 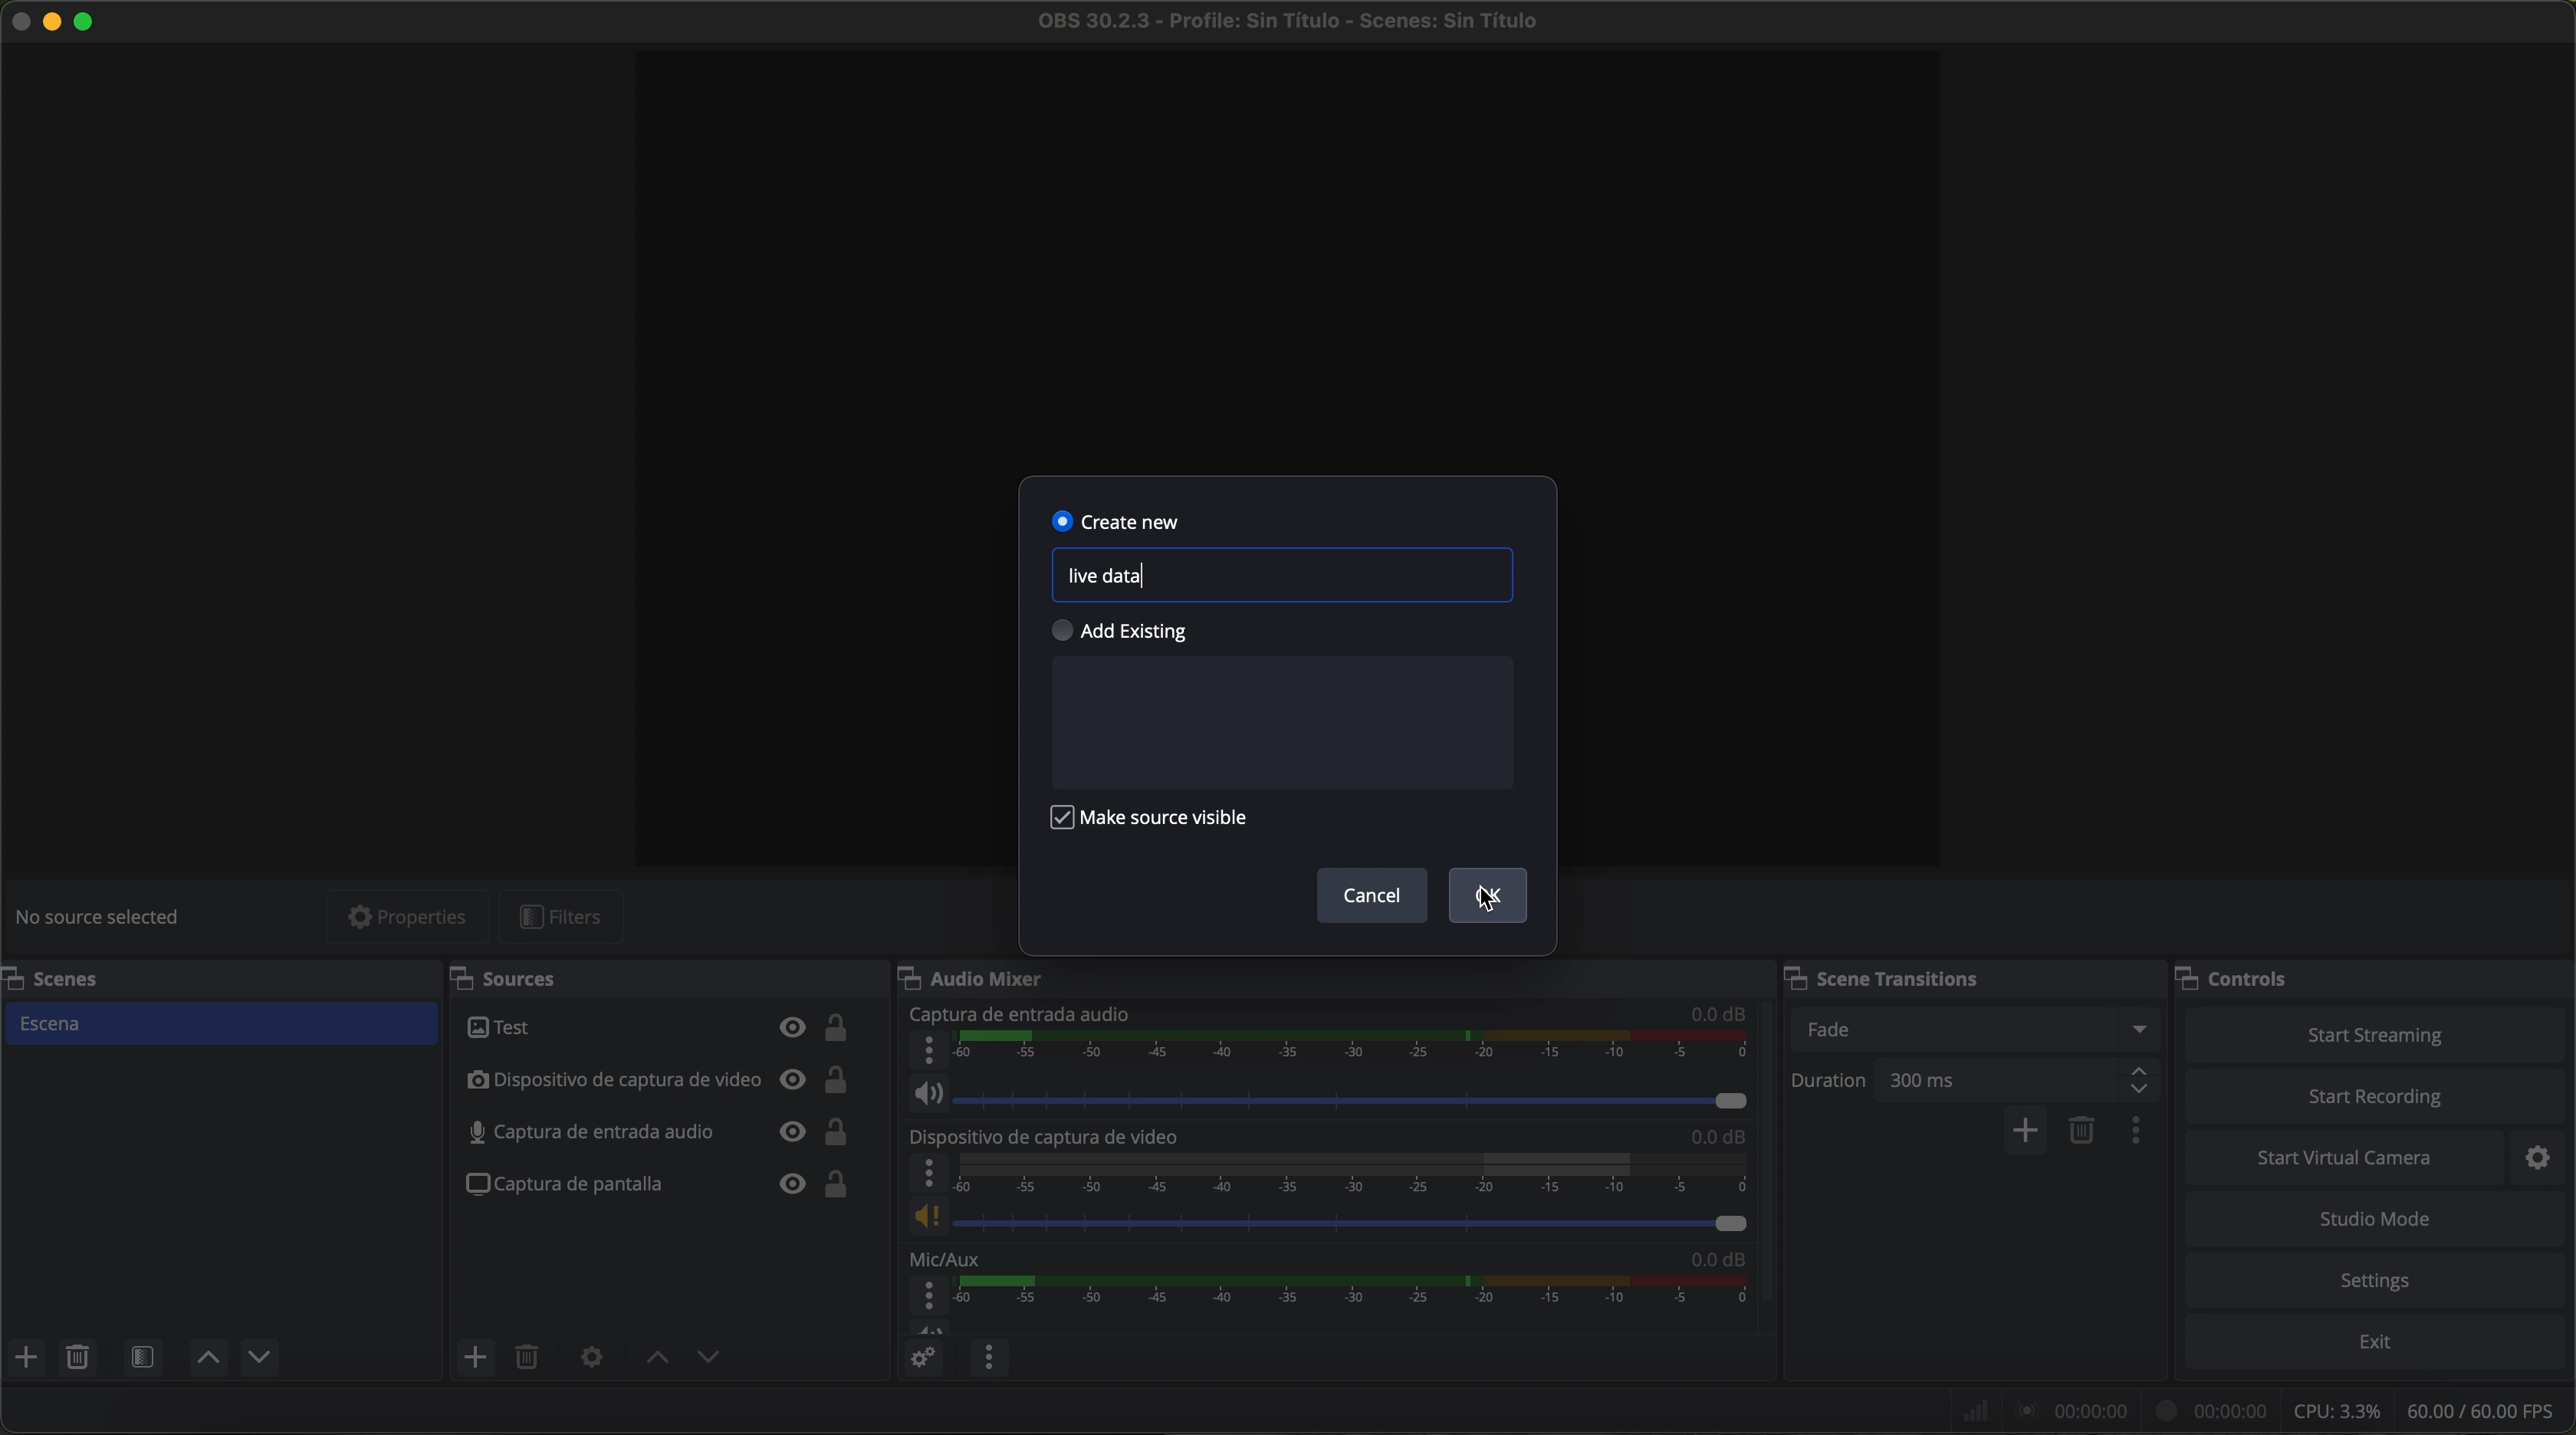 What do you see at coordinates (562, 917) in the screenshot?
I see `filters` at bounding box center [562, 917].